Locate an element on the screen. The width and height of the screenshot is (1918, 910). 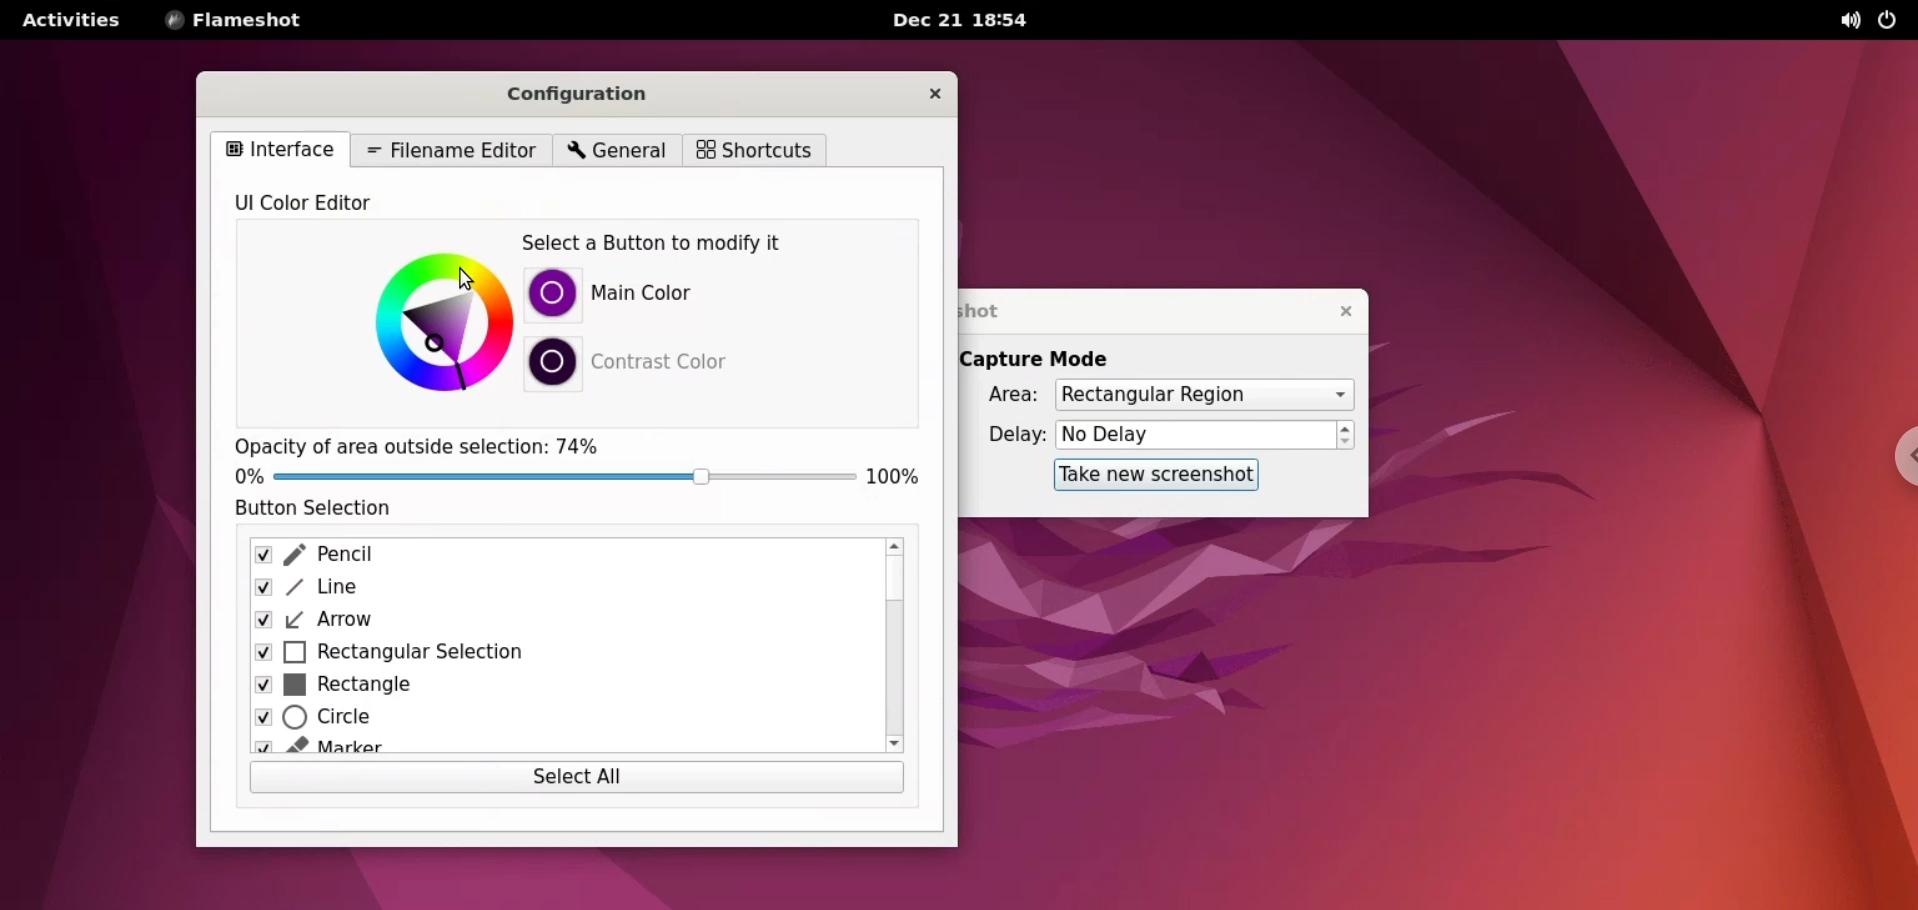
rectangular selection checkbox is located at coordinates (553, 655).